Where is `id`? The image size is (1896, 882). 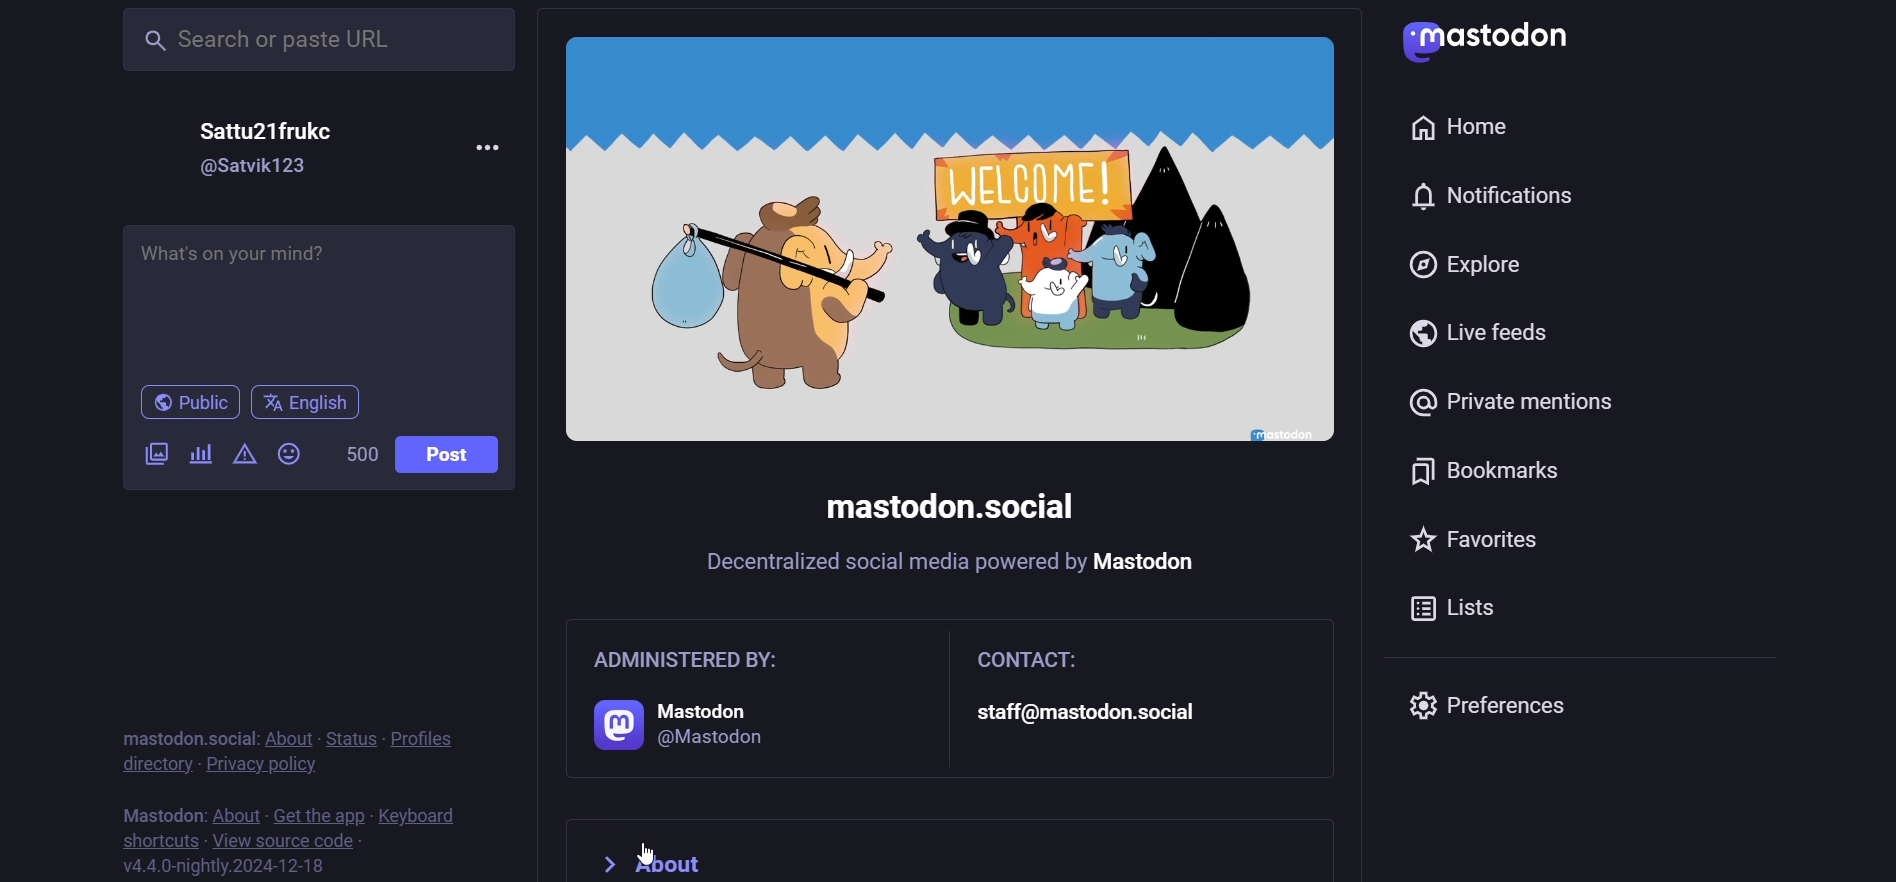
id is located at coordinates (258, 167).